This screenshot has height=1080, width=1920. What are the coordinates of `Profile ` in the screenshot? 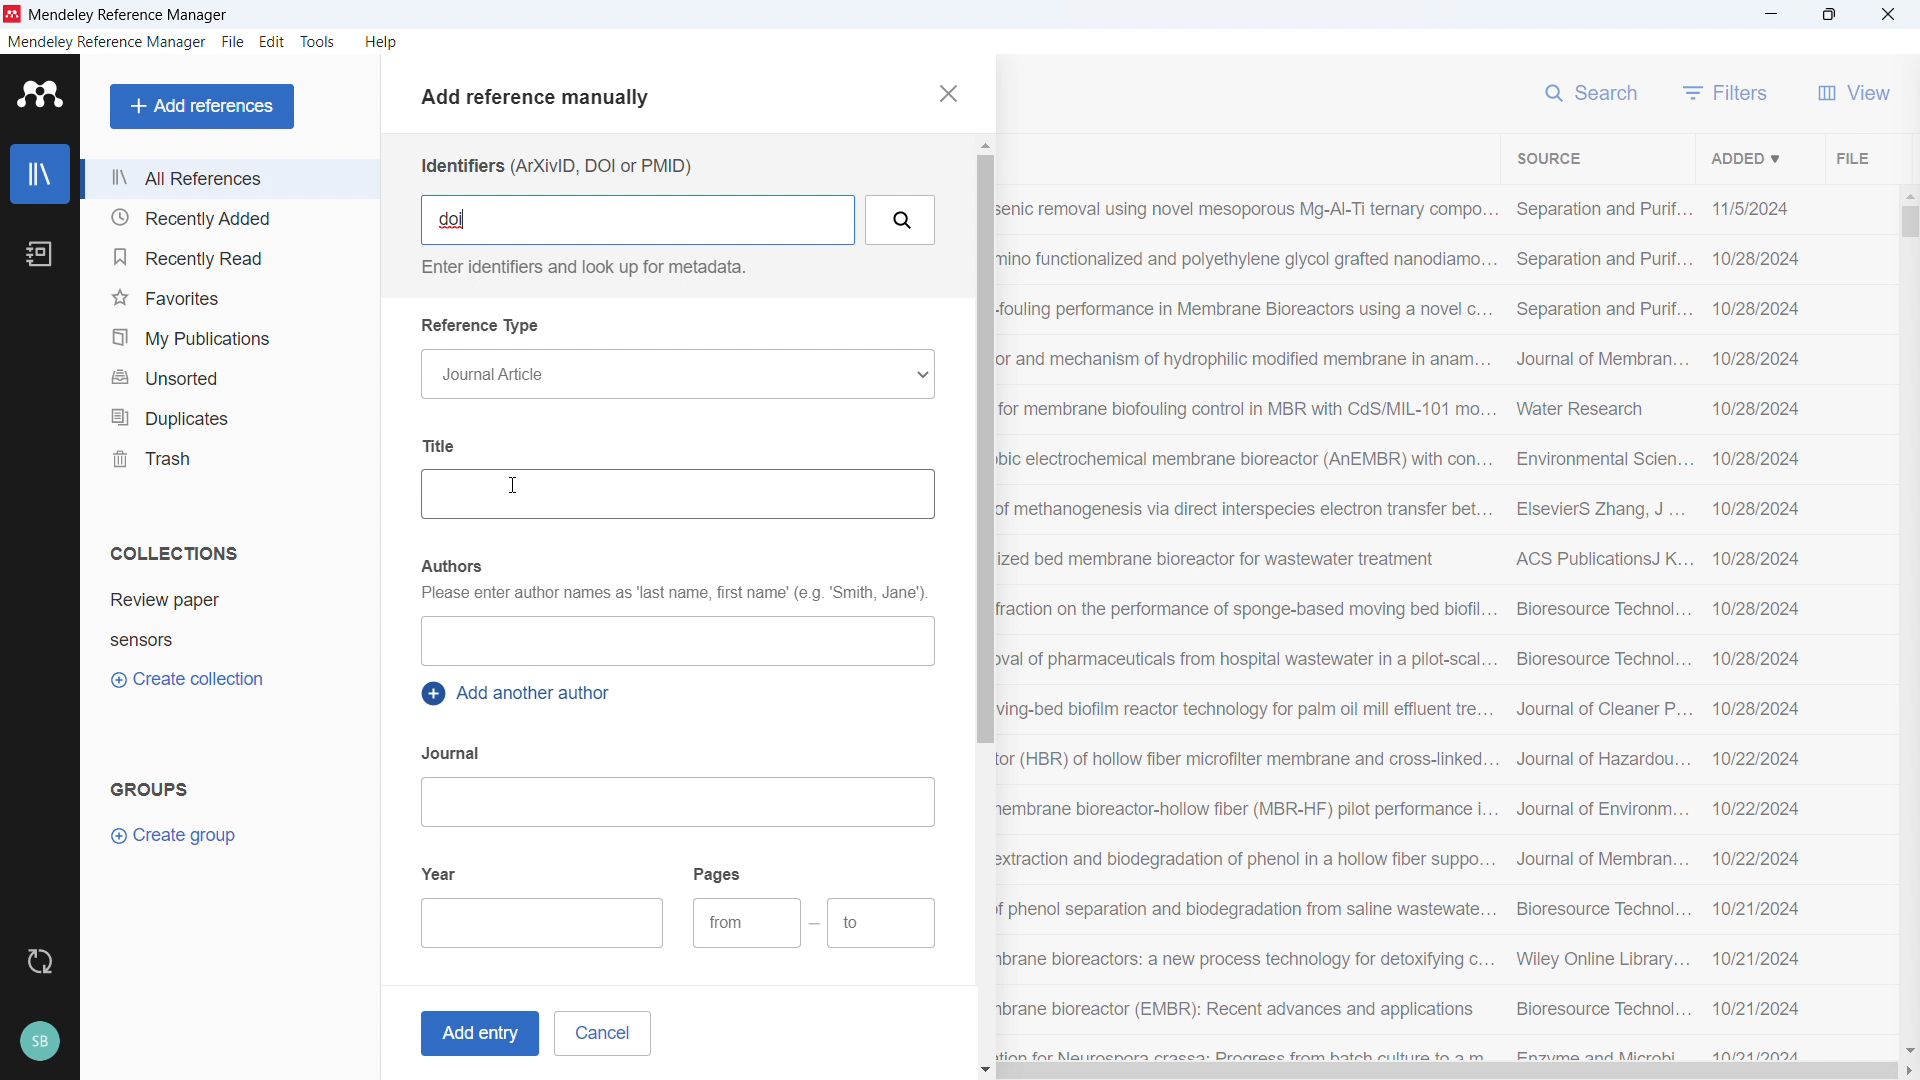 It's located at (39, 1042).